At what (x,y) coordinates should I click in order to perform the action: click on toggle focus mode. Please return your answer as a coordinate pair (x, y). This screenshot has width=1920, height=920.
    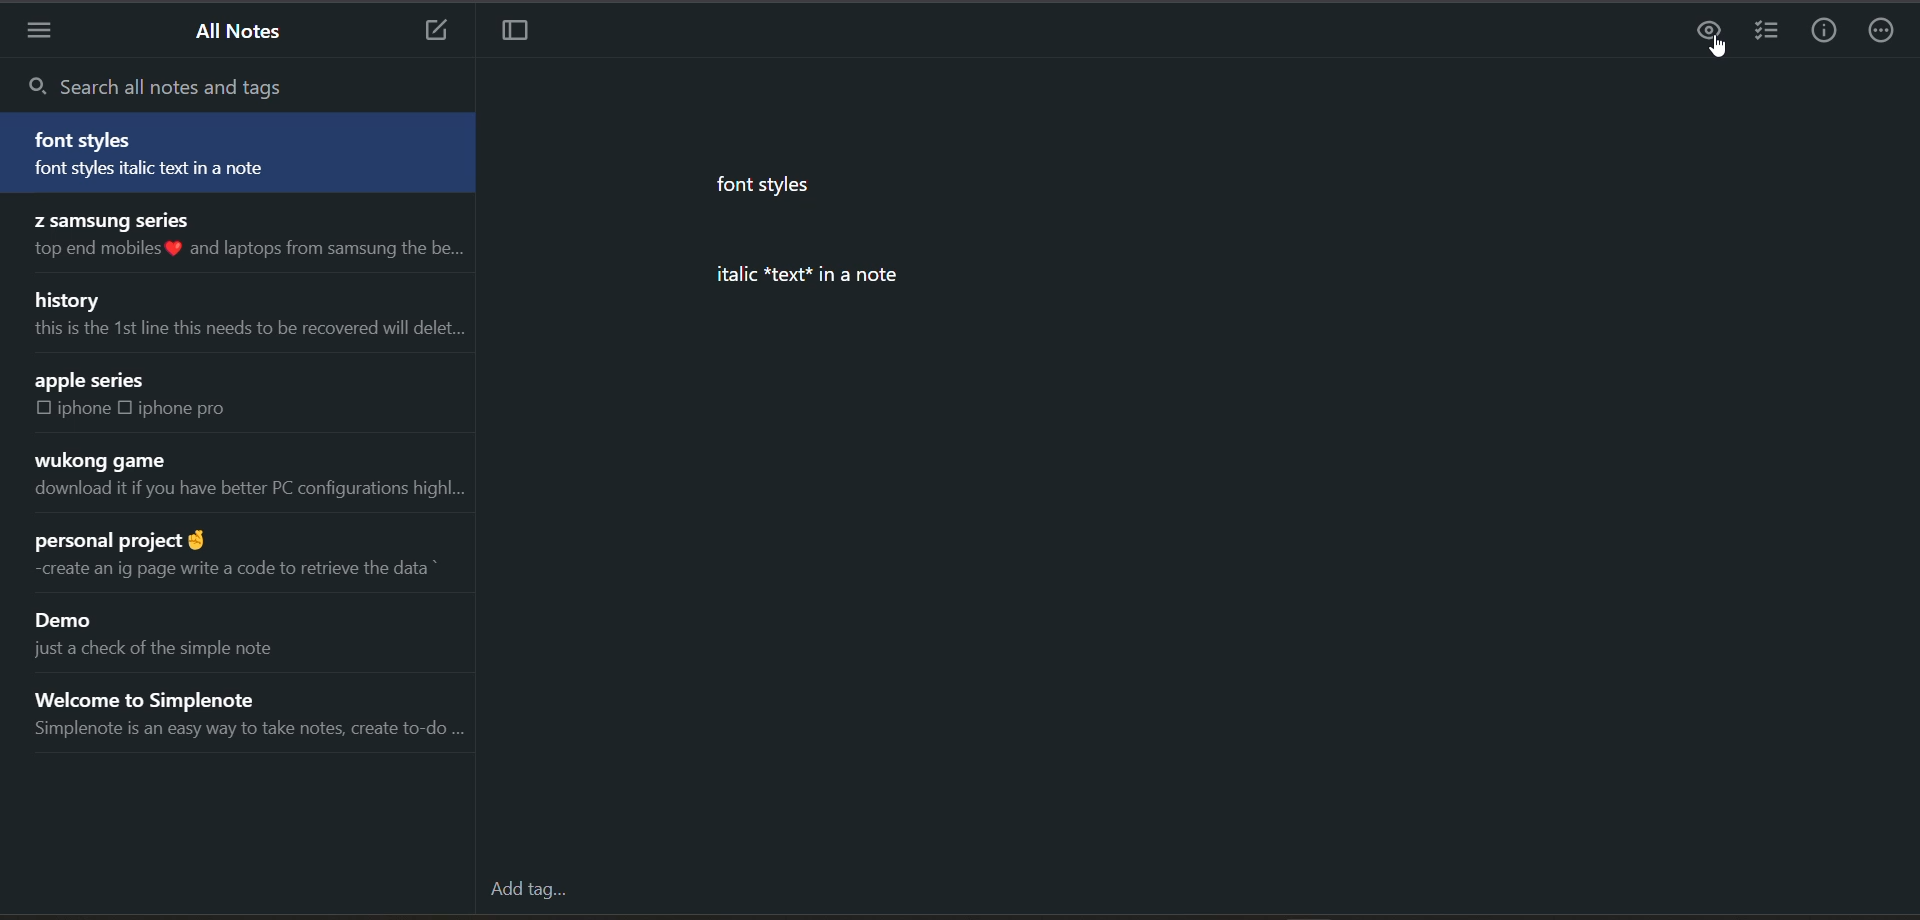
    Looking at the image, I should click on (528, 34).